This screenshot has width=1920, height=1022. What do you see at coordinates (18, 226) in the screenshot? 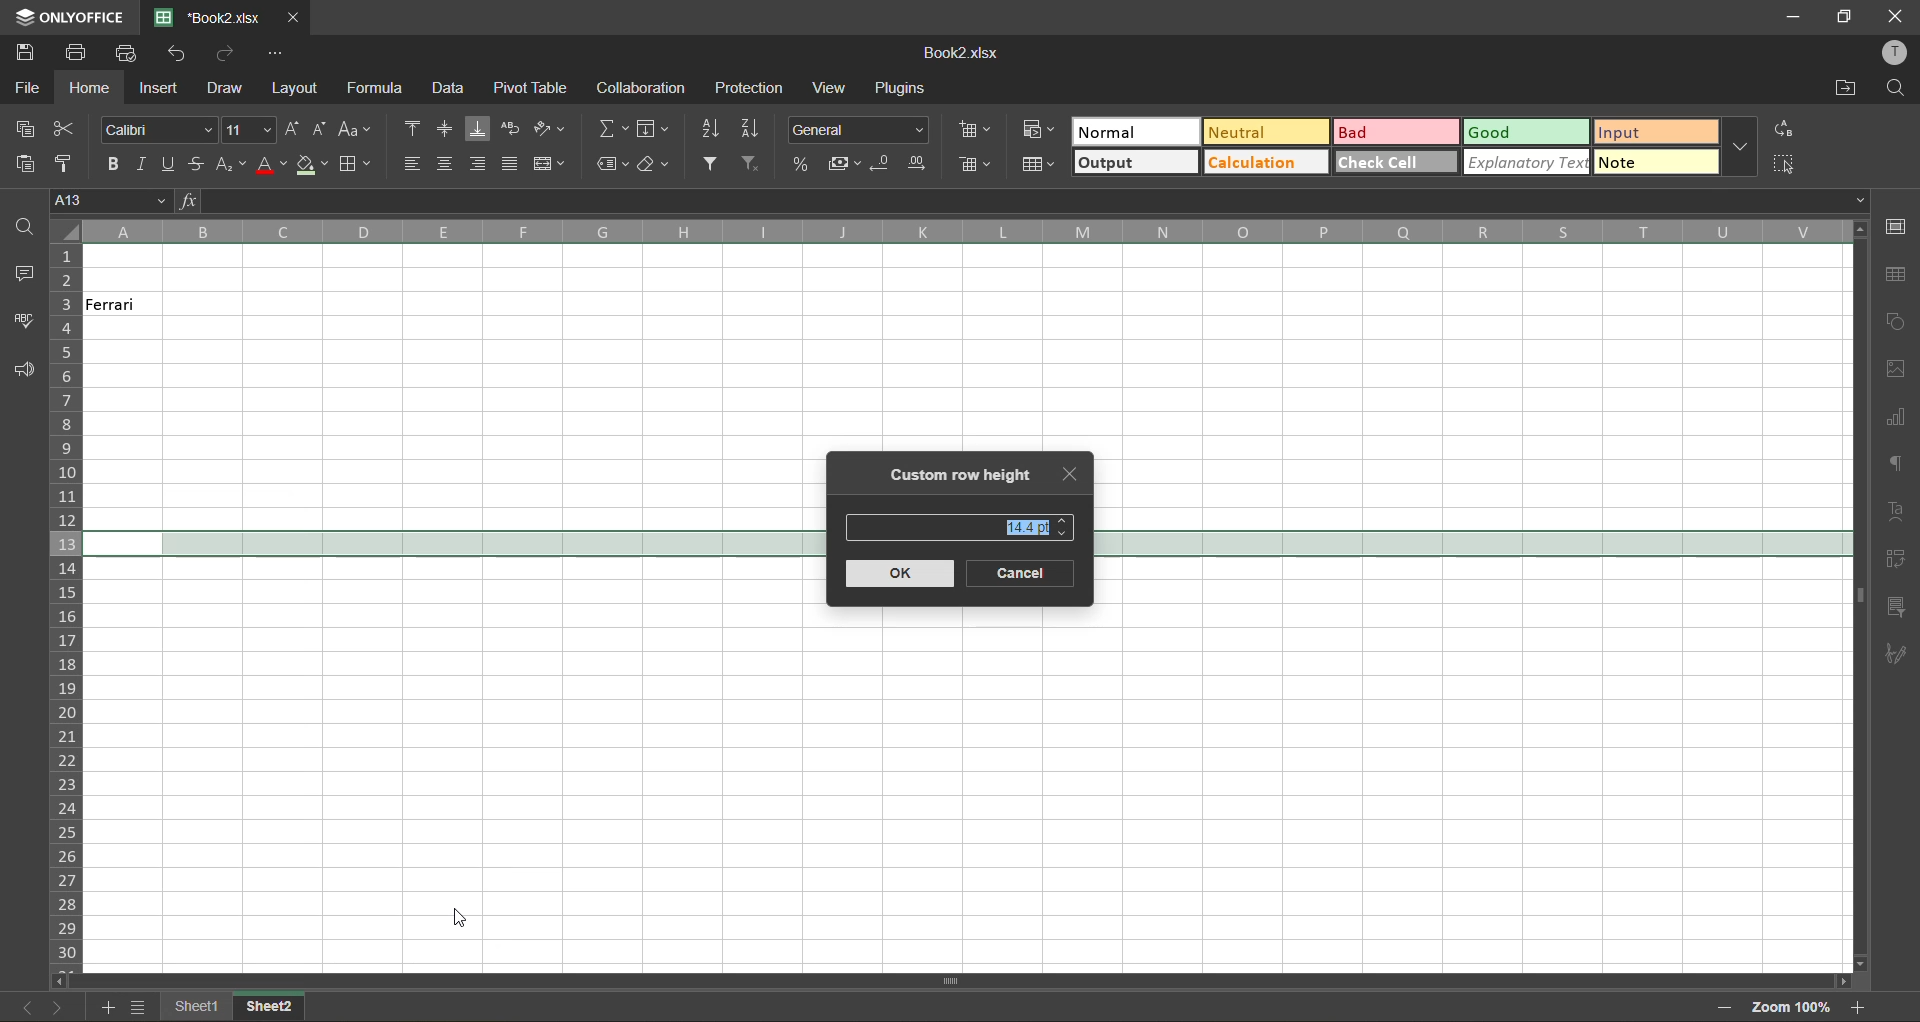
I see `find` at bounding box center [18, 226].